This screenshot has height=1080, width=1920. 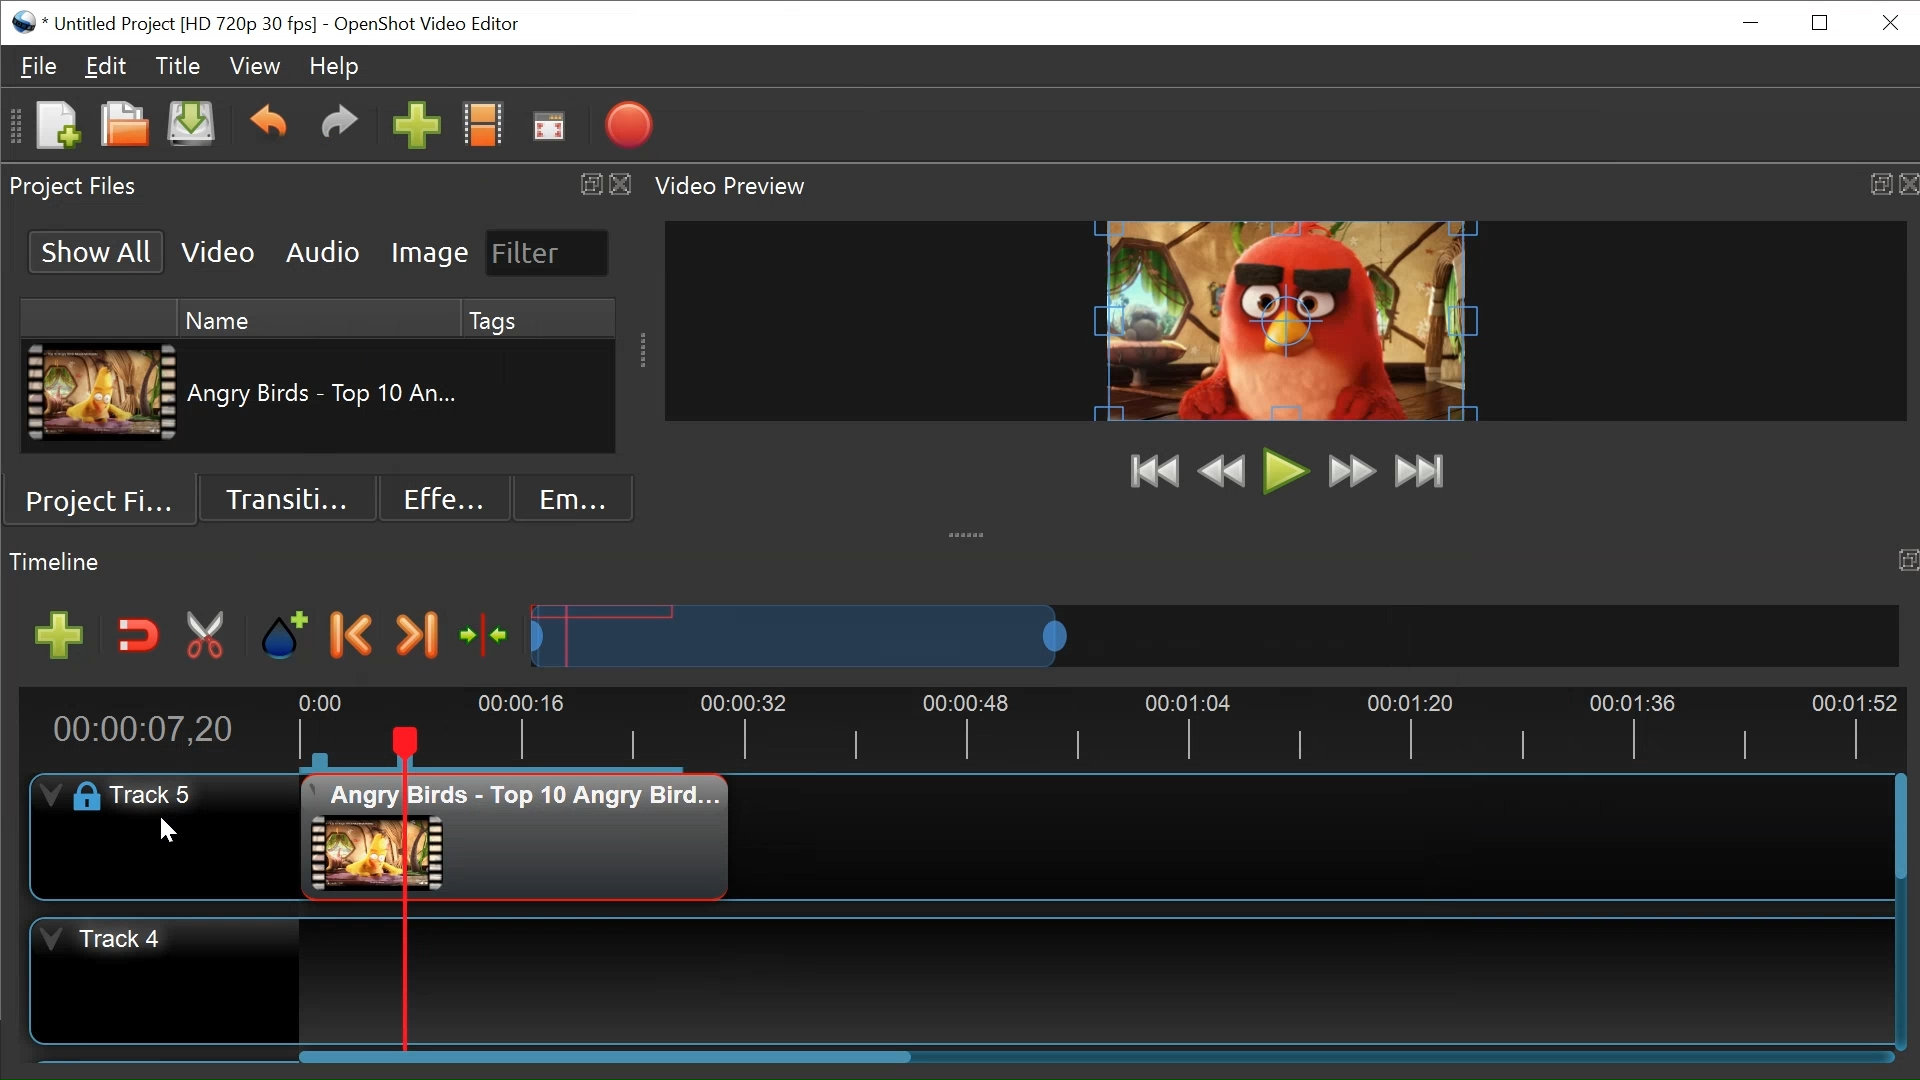 I want to click on Marker, so click(x=285, y=632).